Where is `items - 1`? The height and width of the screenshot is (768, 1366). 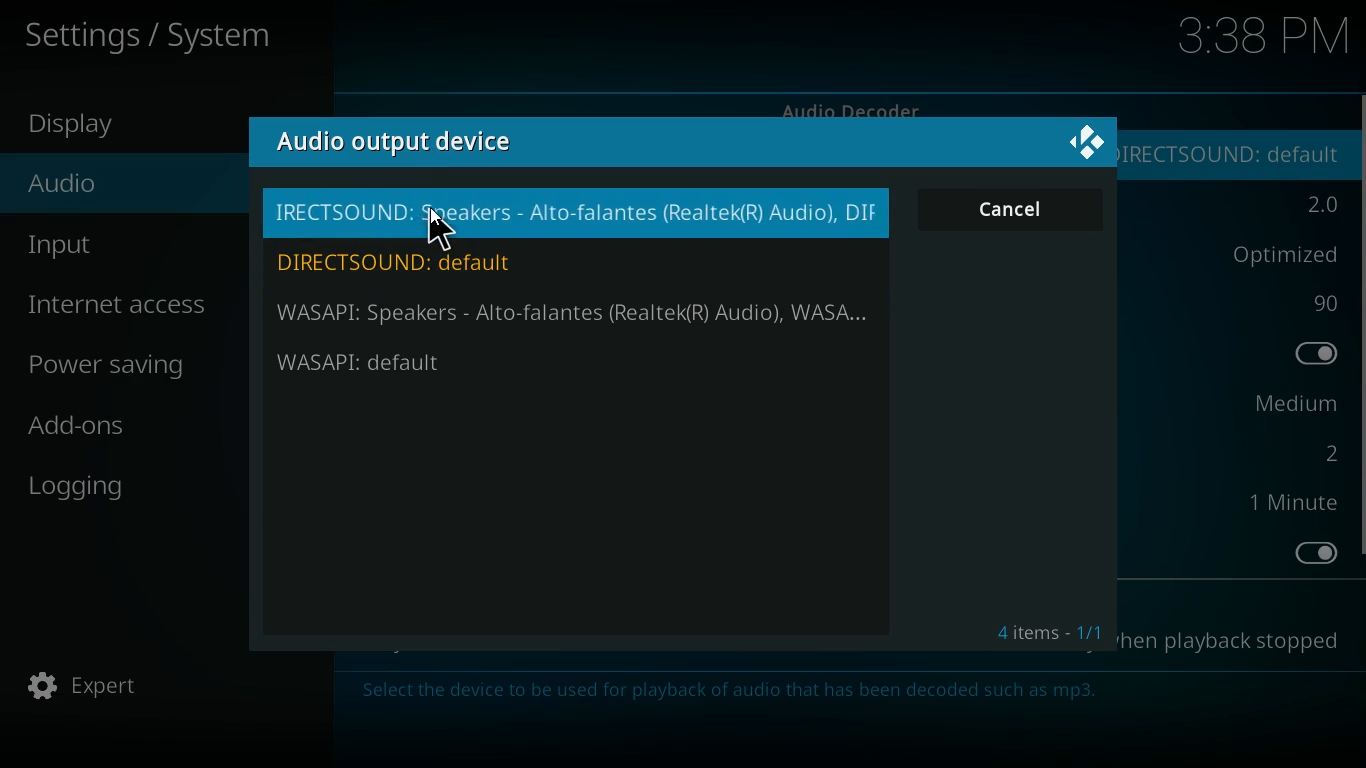
items - 1 is located at coordinates (1046, 630).